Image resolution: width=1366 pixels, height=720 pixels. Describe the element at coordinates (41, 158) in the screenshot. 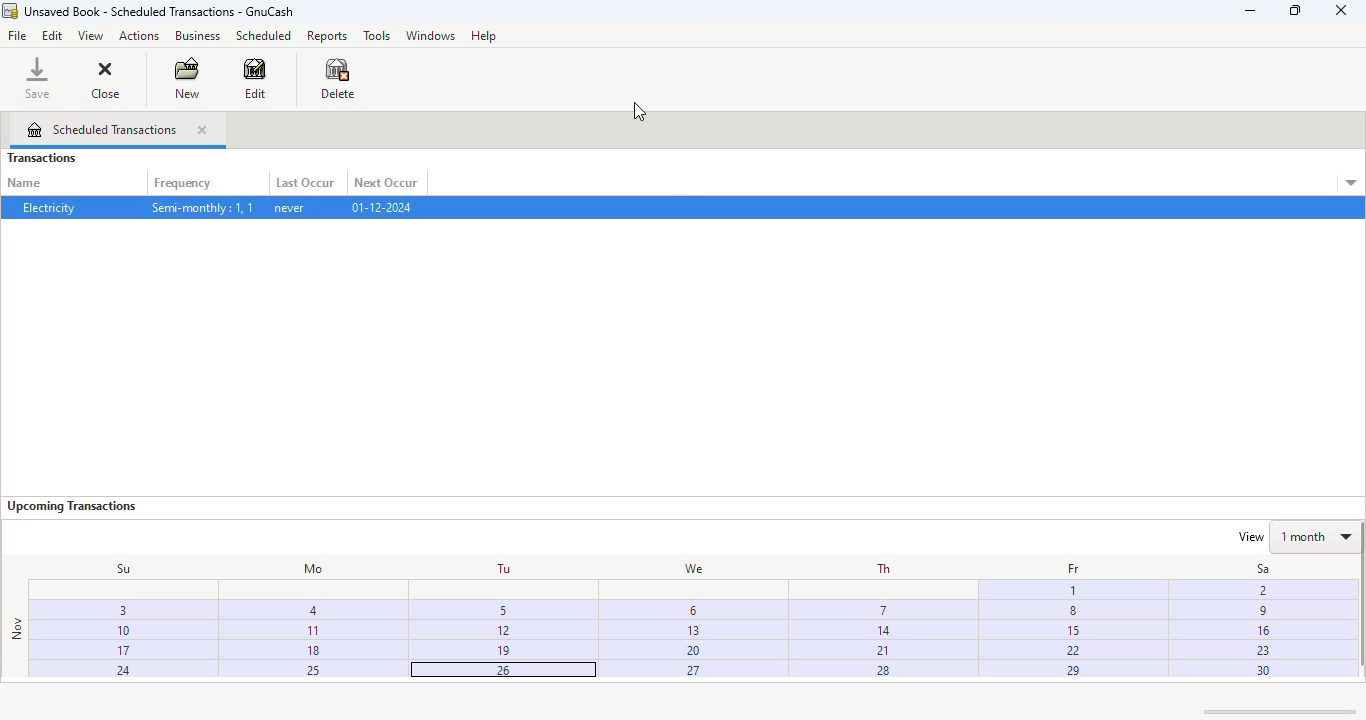

I see `transactions` at that location.